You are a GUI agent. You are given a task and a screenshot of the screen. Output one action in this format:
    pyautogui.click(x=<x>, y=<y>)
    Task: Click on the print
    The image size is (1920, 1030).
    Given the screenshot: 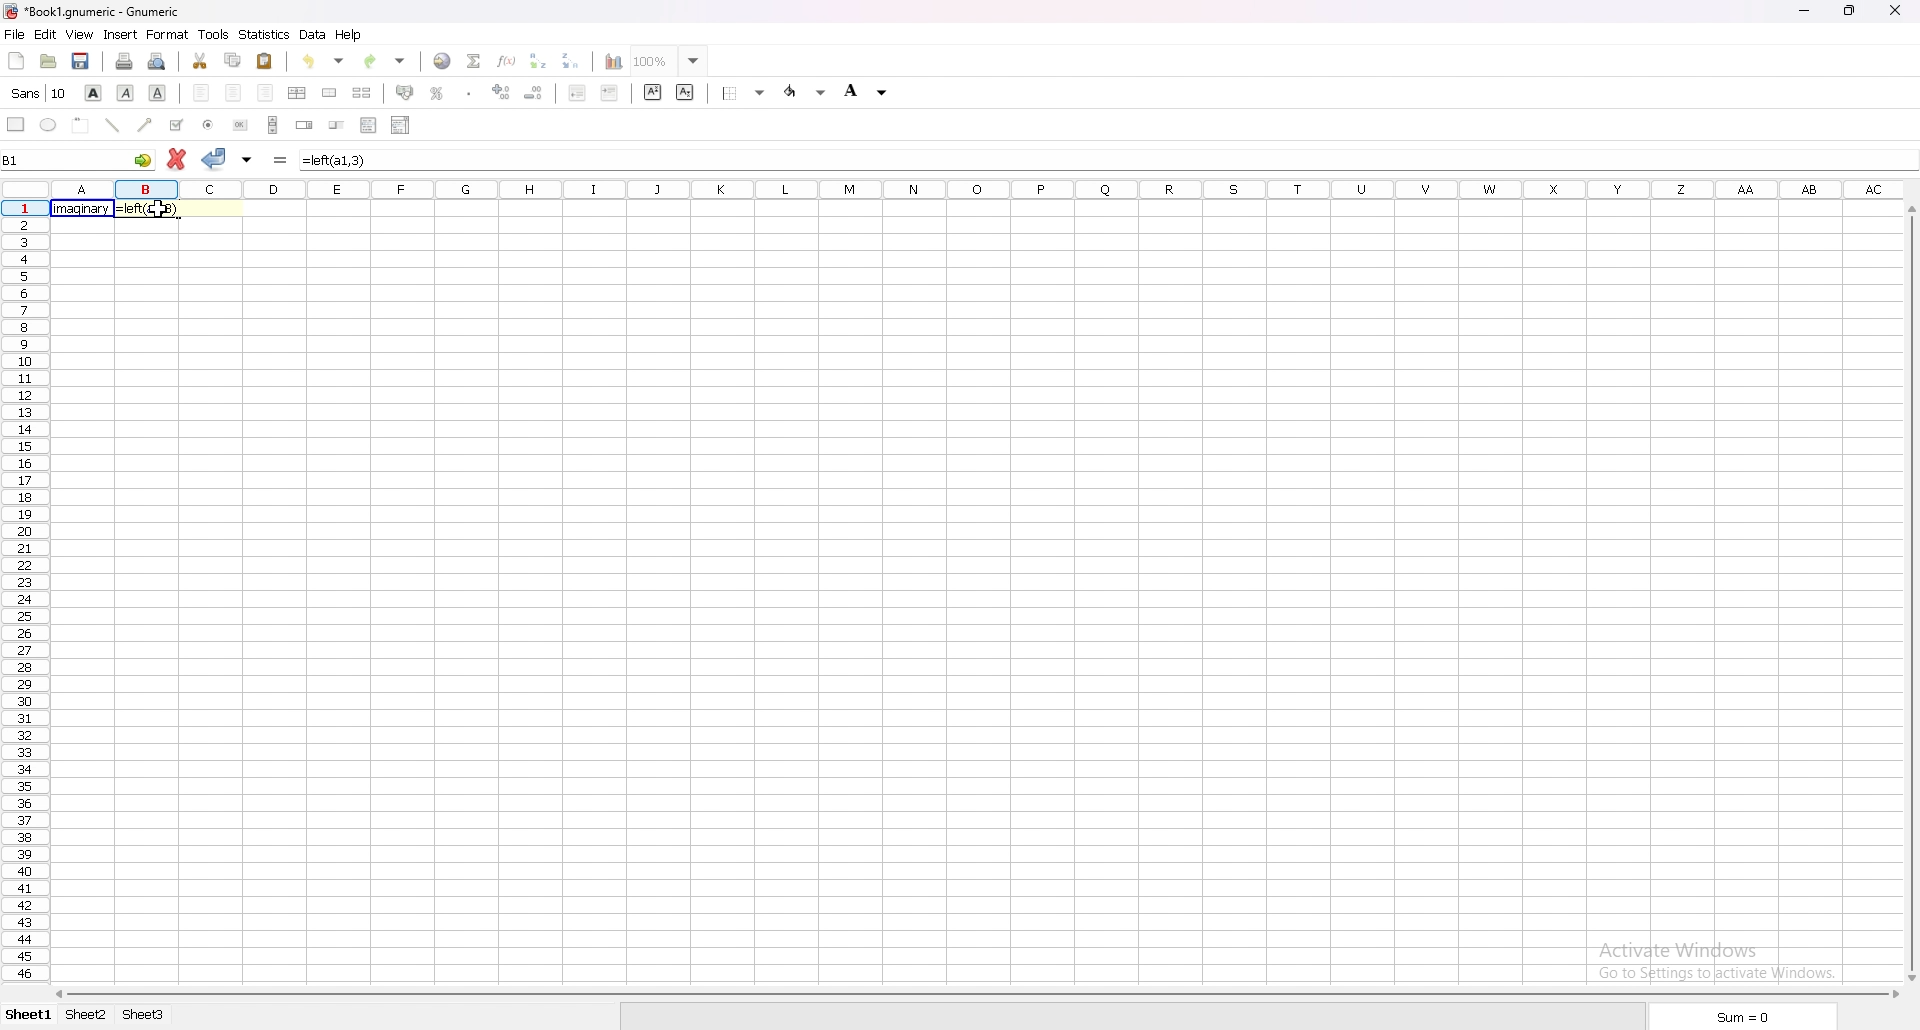 What is the action you would take?
    pyautogui.click(x=125, y=61)
    